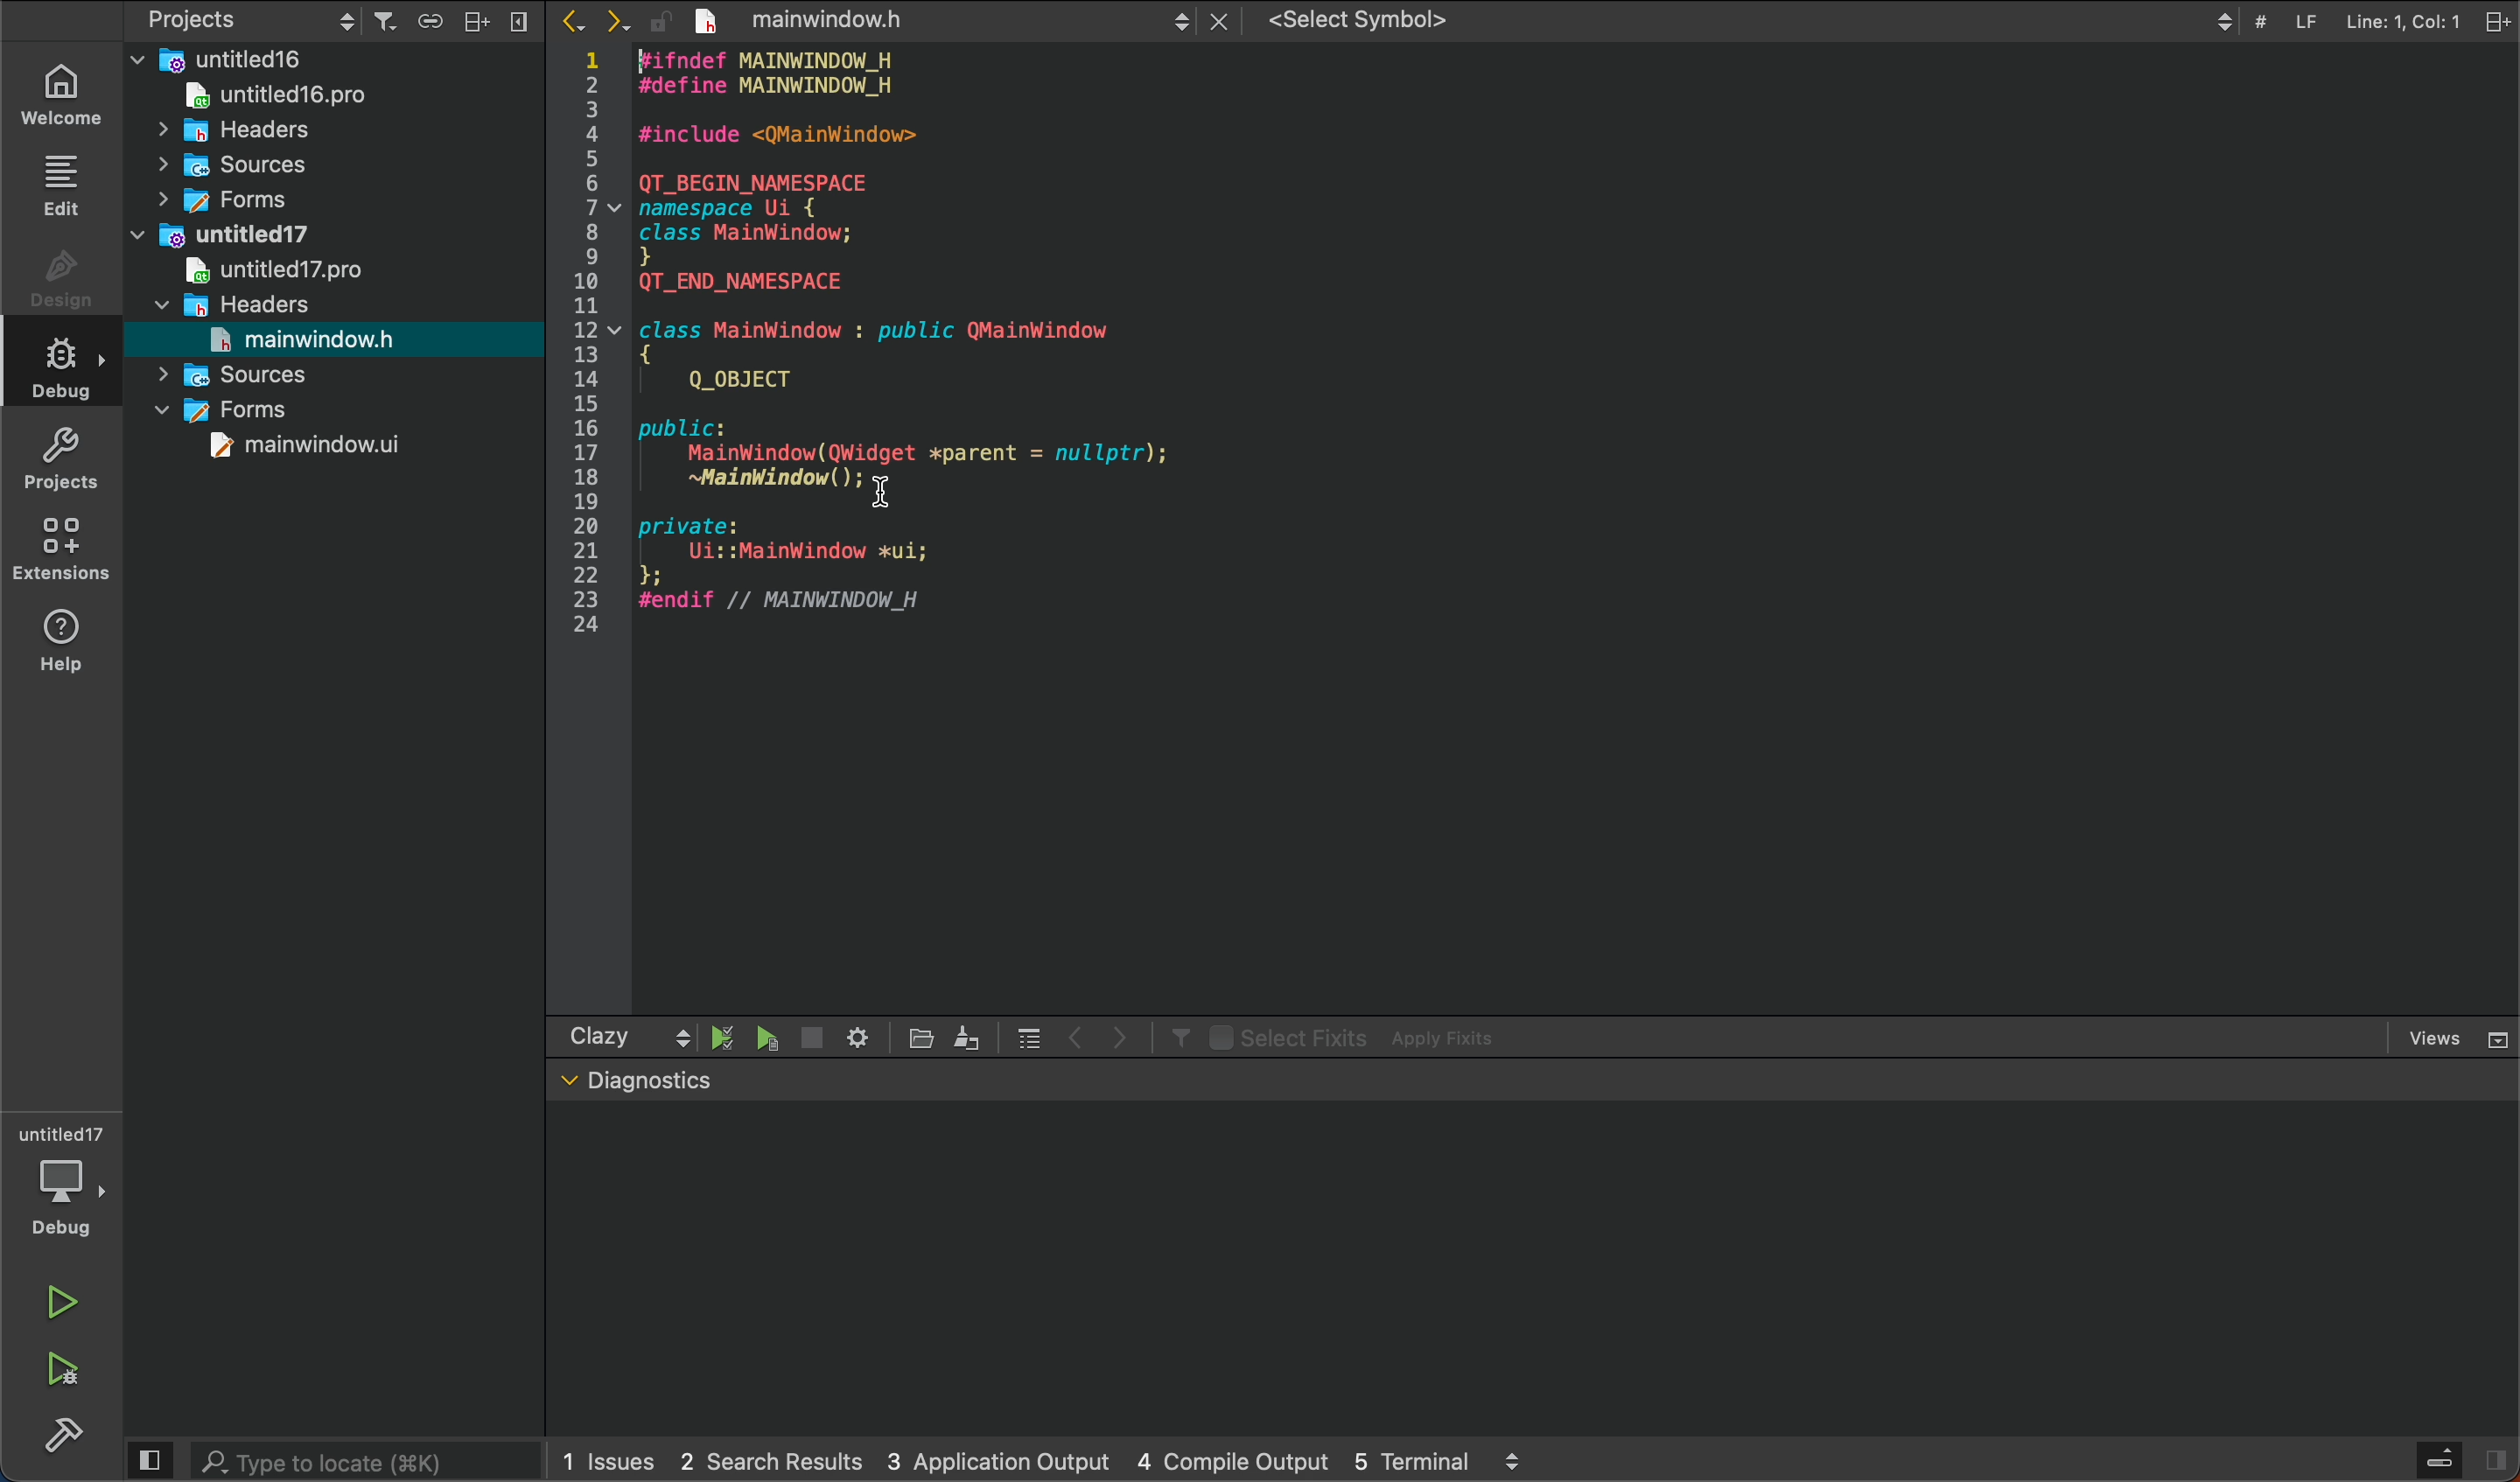 The height and width of the screenshot is (1482, 2520). I want to click on Select Symbol, so click(1751, 20).